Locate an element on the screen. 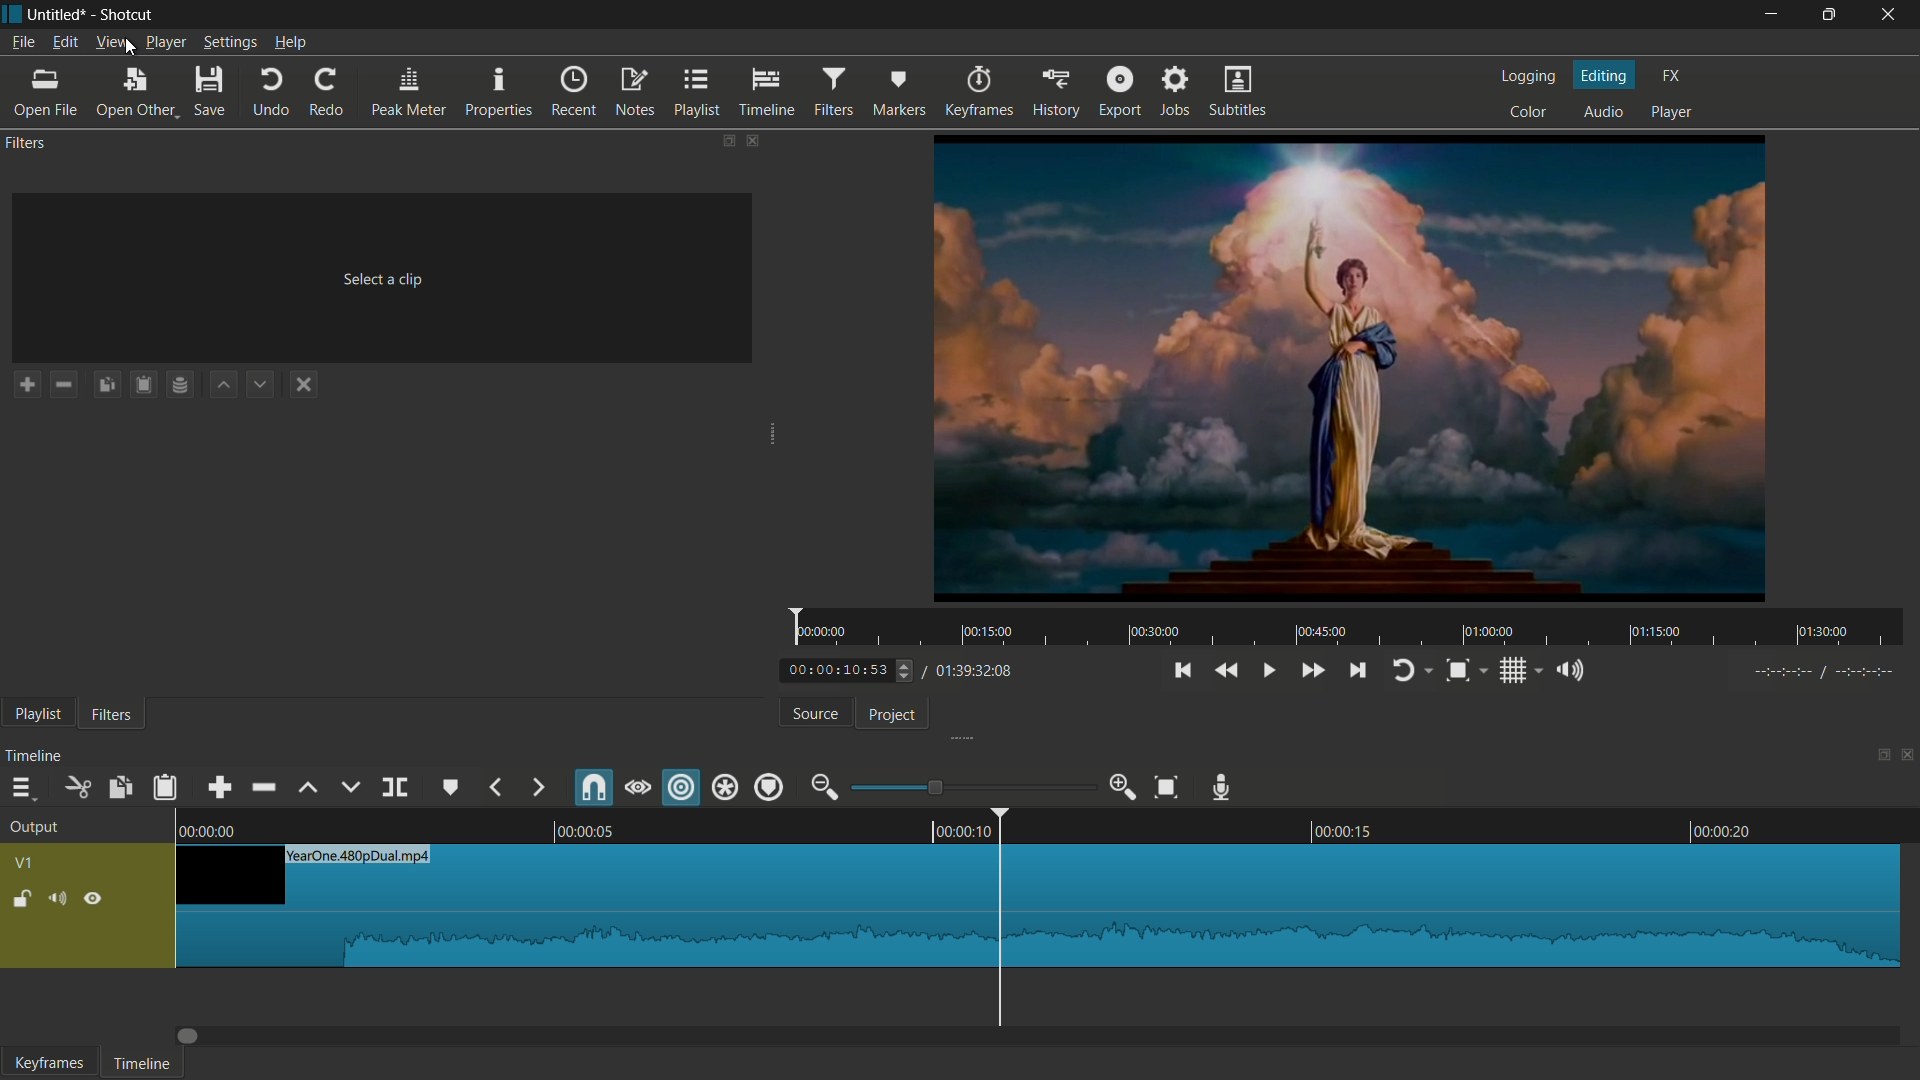  toggle player looping is located at coordinates (1405, 670).